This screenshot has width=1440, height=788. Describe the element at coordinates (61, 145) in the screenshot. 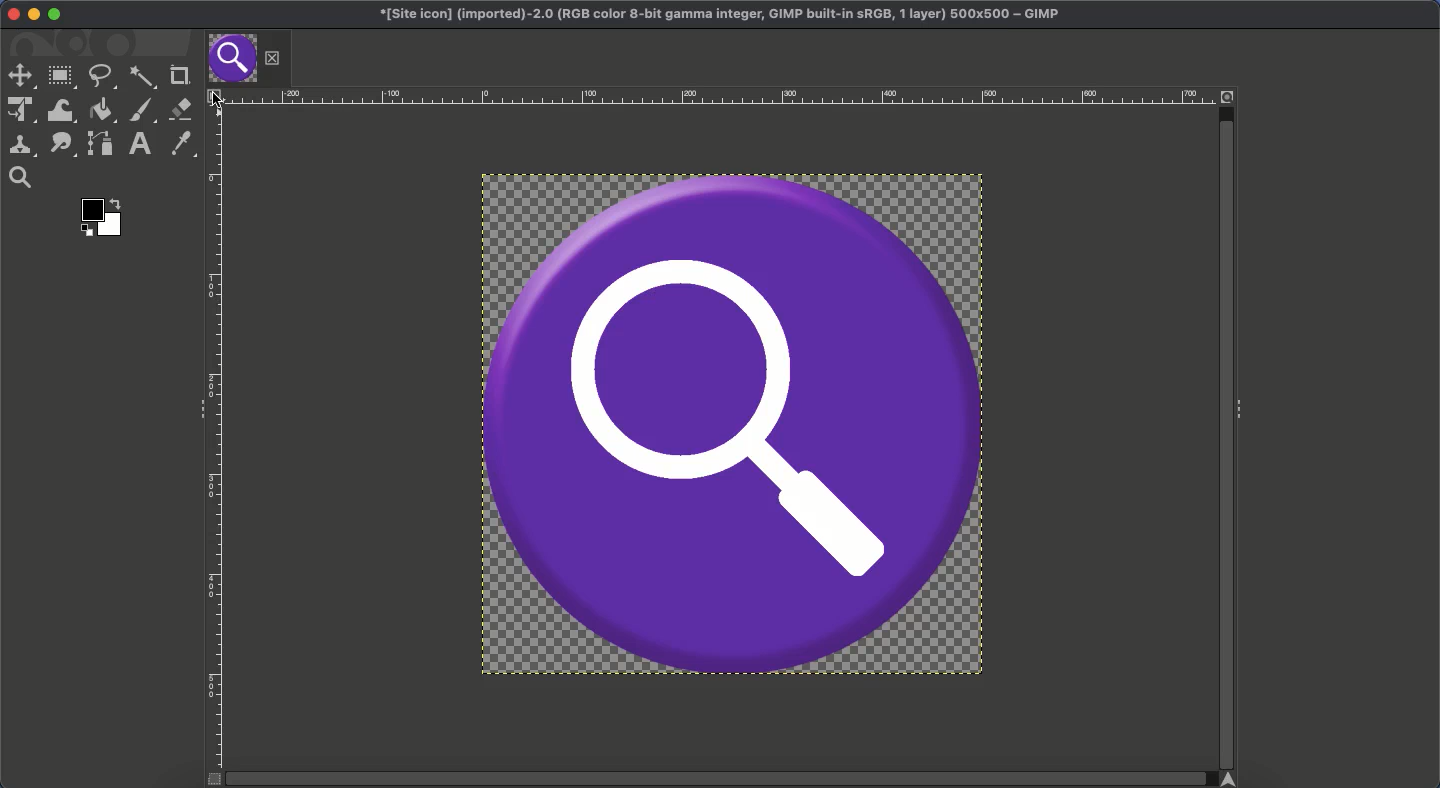

I see `Smudge tool` at that location.